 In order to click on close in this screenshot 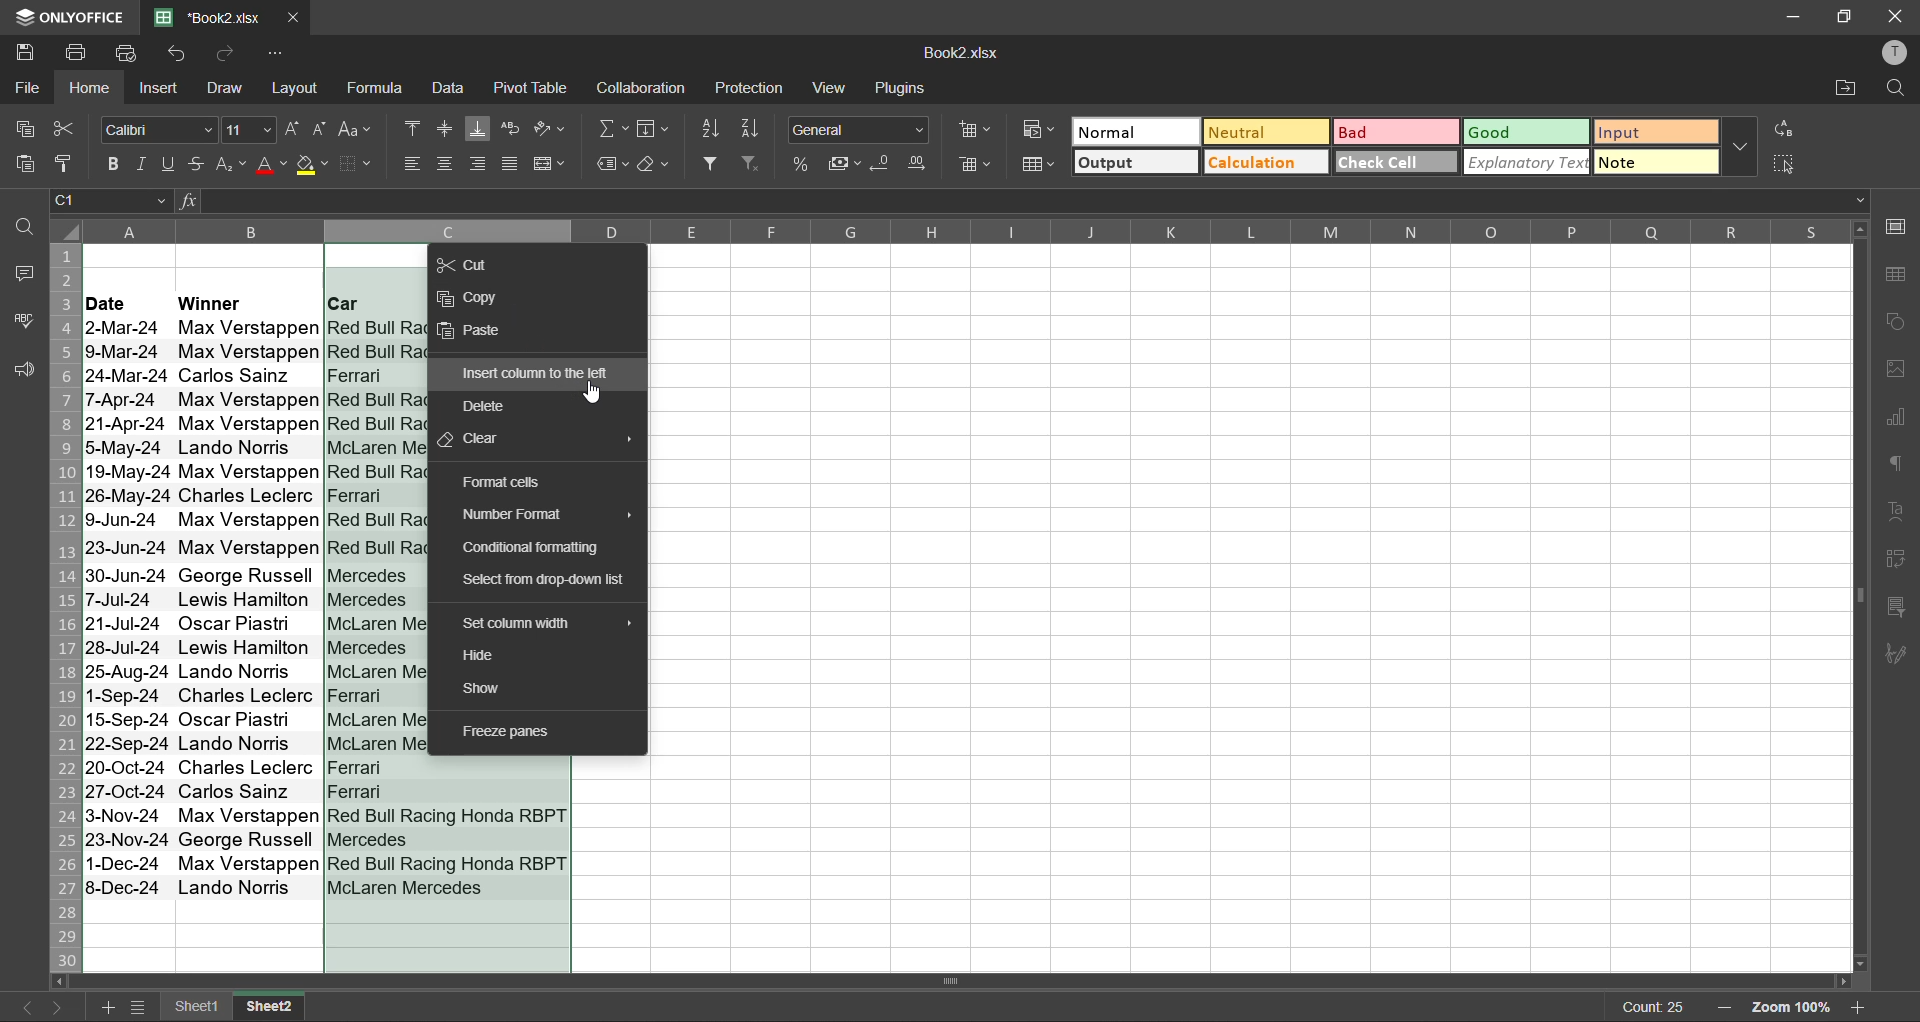, I will do `click(1892, 15)`.